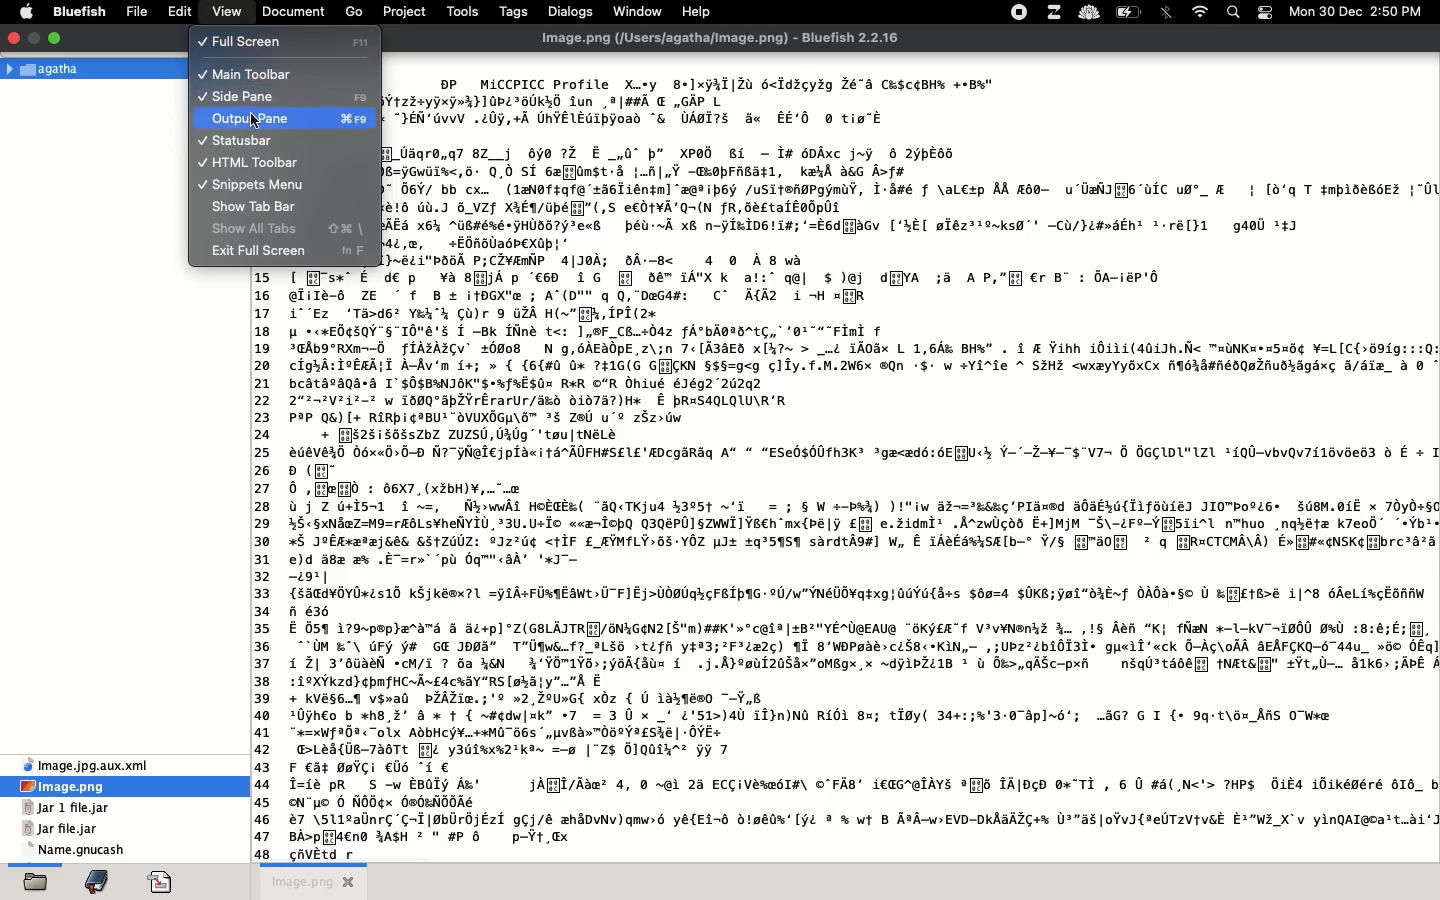  What do you see at coordinates (179, 10) in the screenshot?
I see `edit` at bounding box center [179, 10].